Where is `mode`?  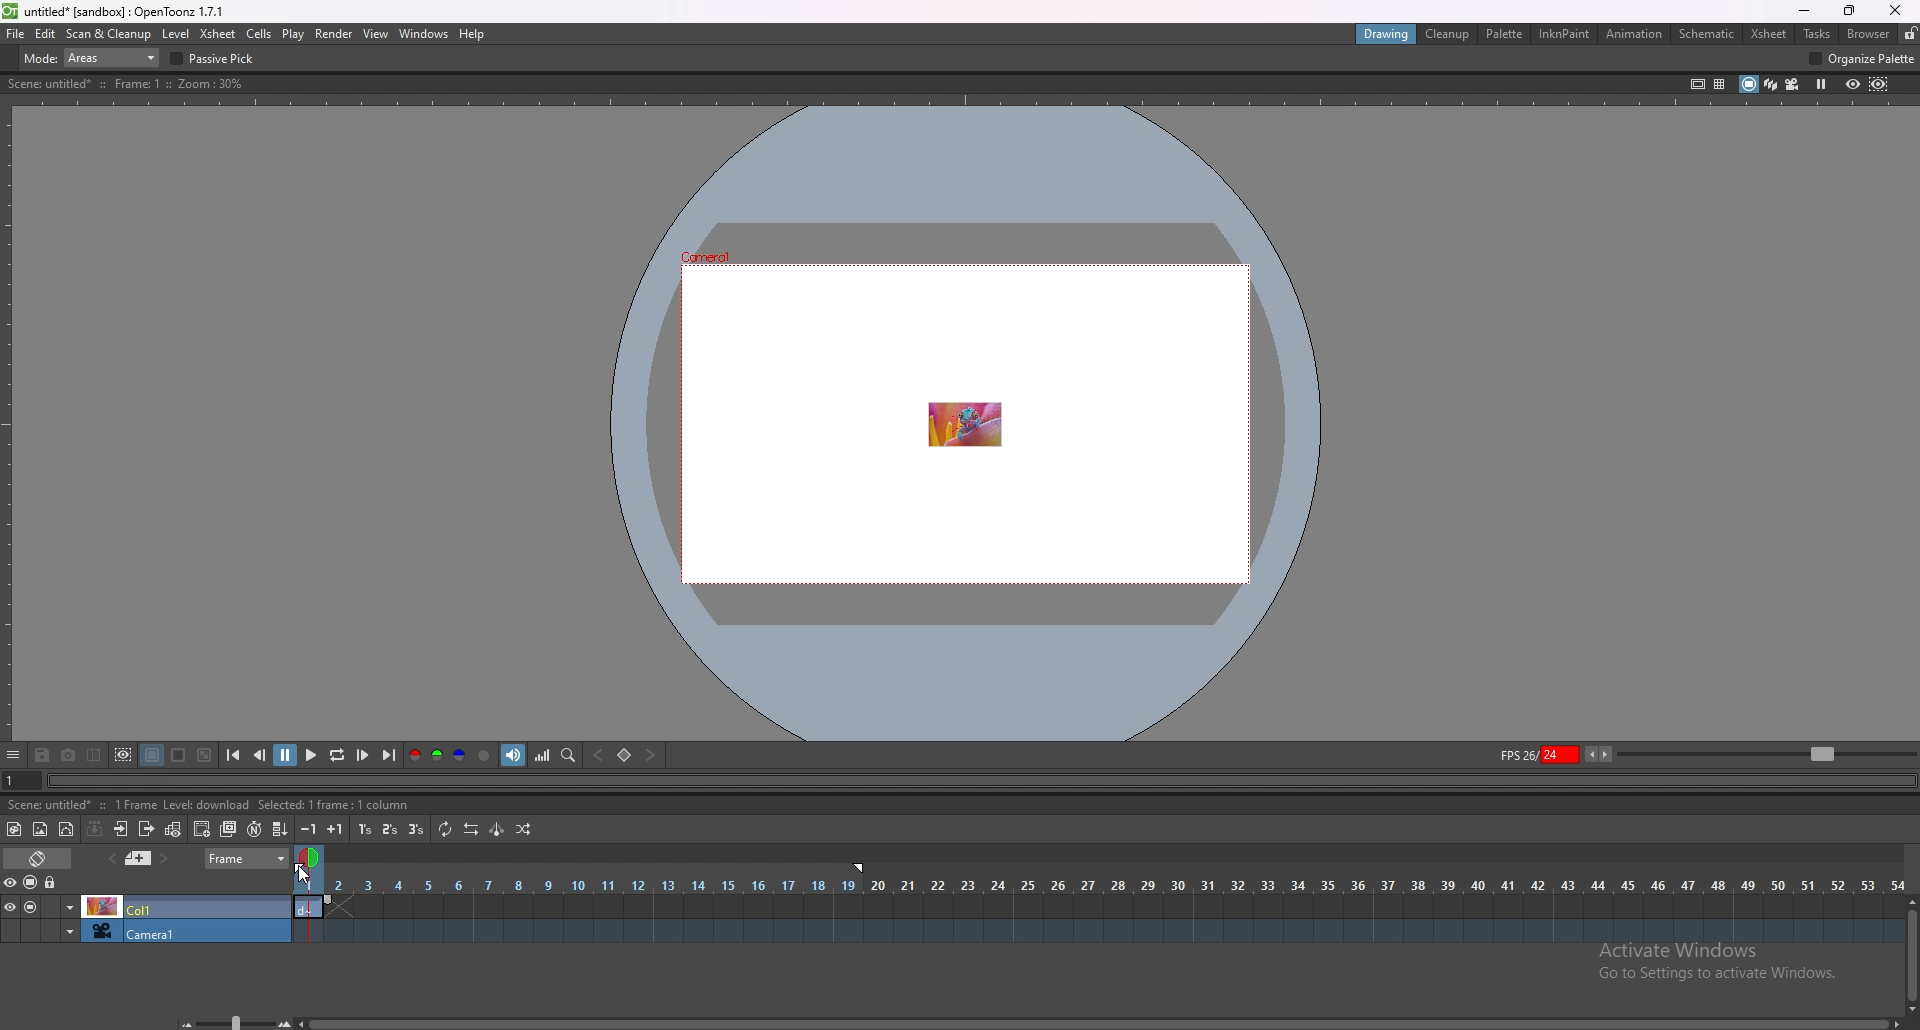 mode is located at coordinates (92, 57).